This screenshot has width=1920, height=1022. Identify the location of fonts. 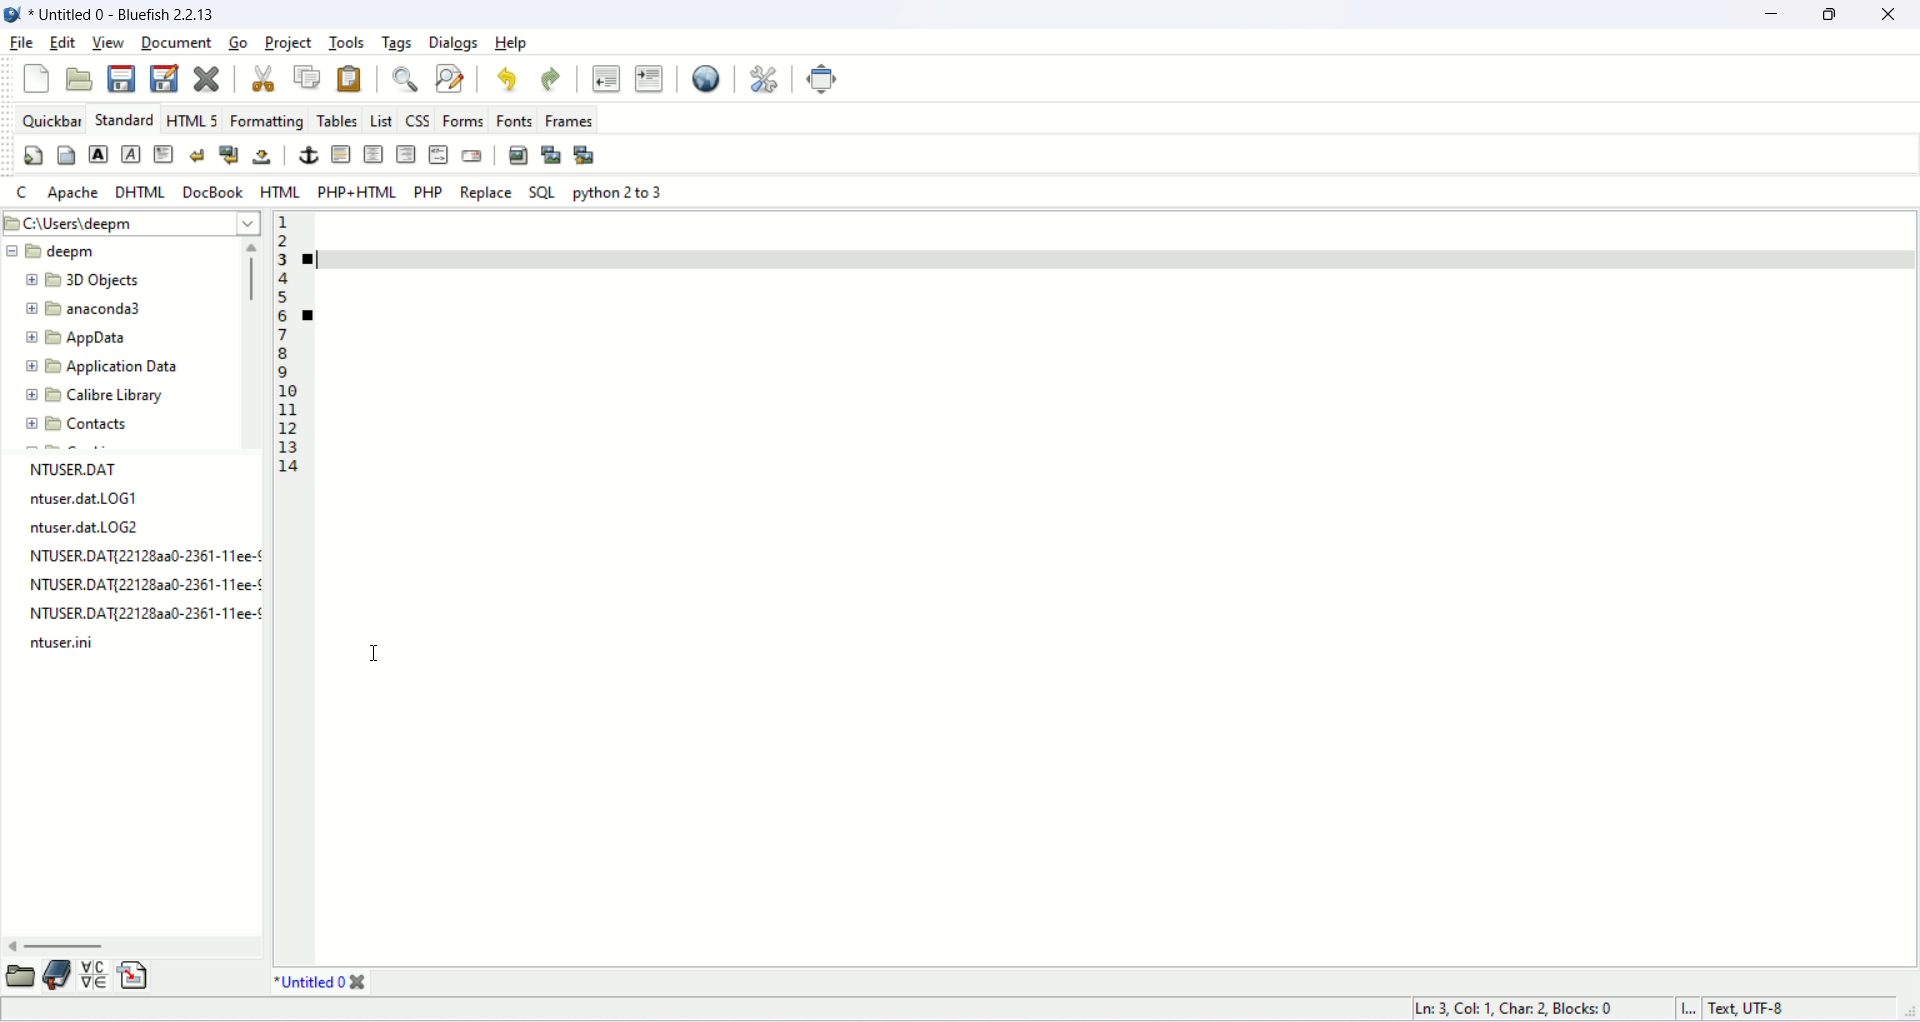
(514, 120).